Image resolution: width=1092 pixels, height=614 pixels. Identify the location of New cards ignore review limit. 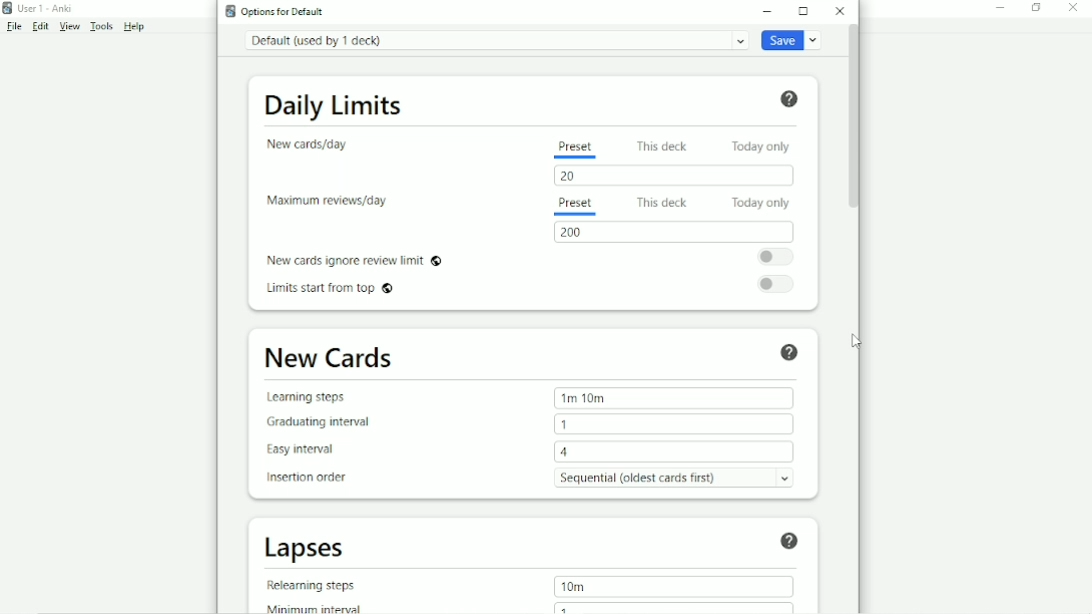
(356, 261).